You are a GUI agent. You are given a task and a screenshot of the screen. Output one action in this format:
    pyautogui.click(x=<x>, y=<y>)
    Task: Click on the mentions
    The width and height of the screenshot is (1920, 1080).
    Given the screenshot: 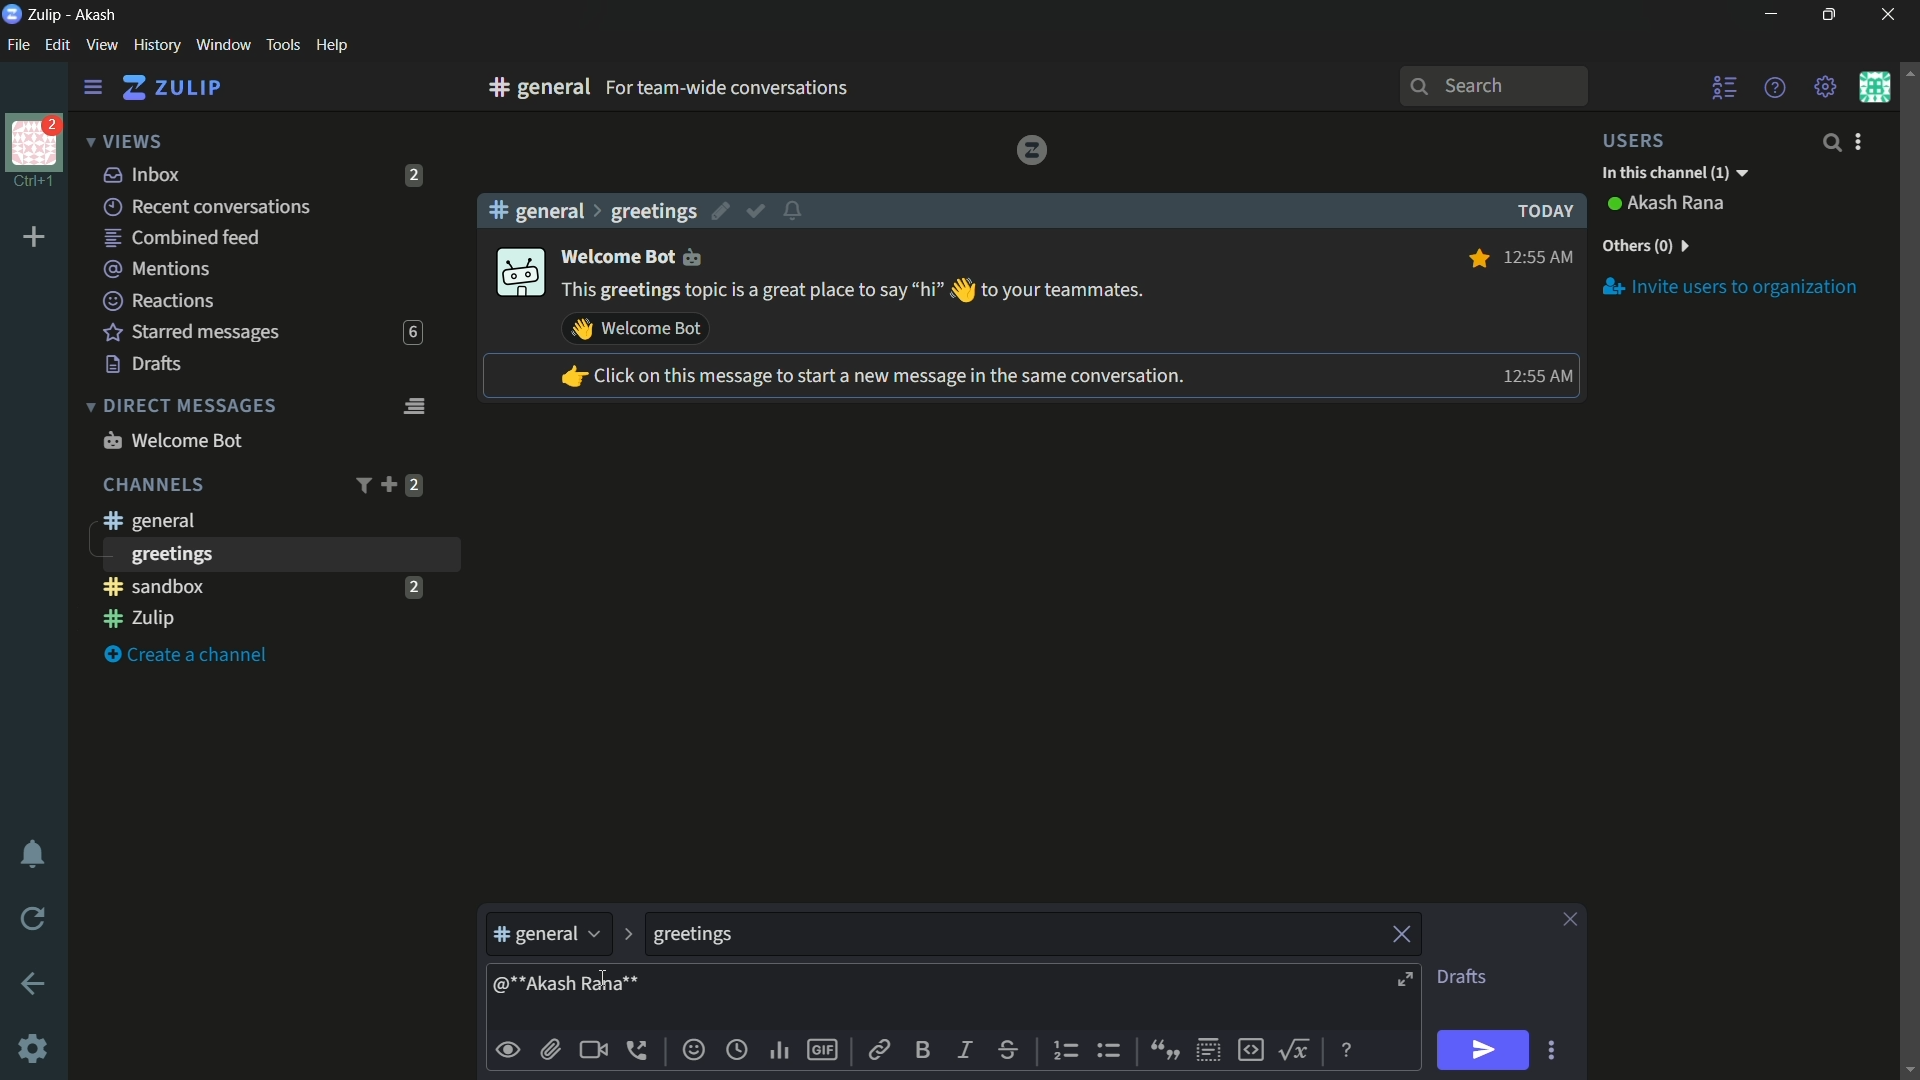 What is the action you would take?
    pyautogui.click(x=160, y=270)
    